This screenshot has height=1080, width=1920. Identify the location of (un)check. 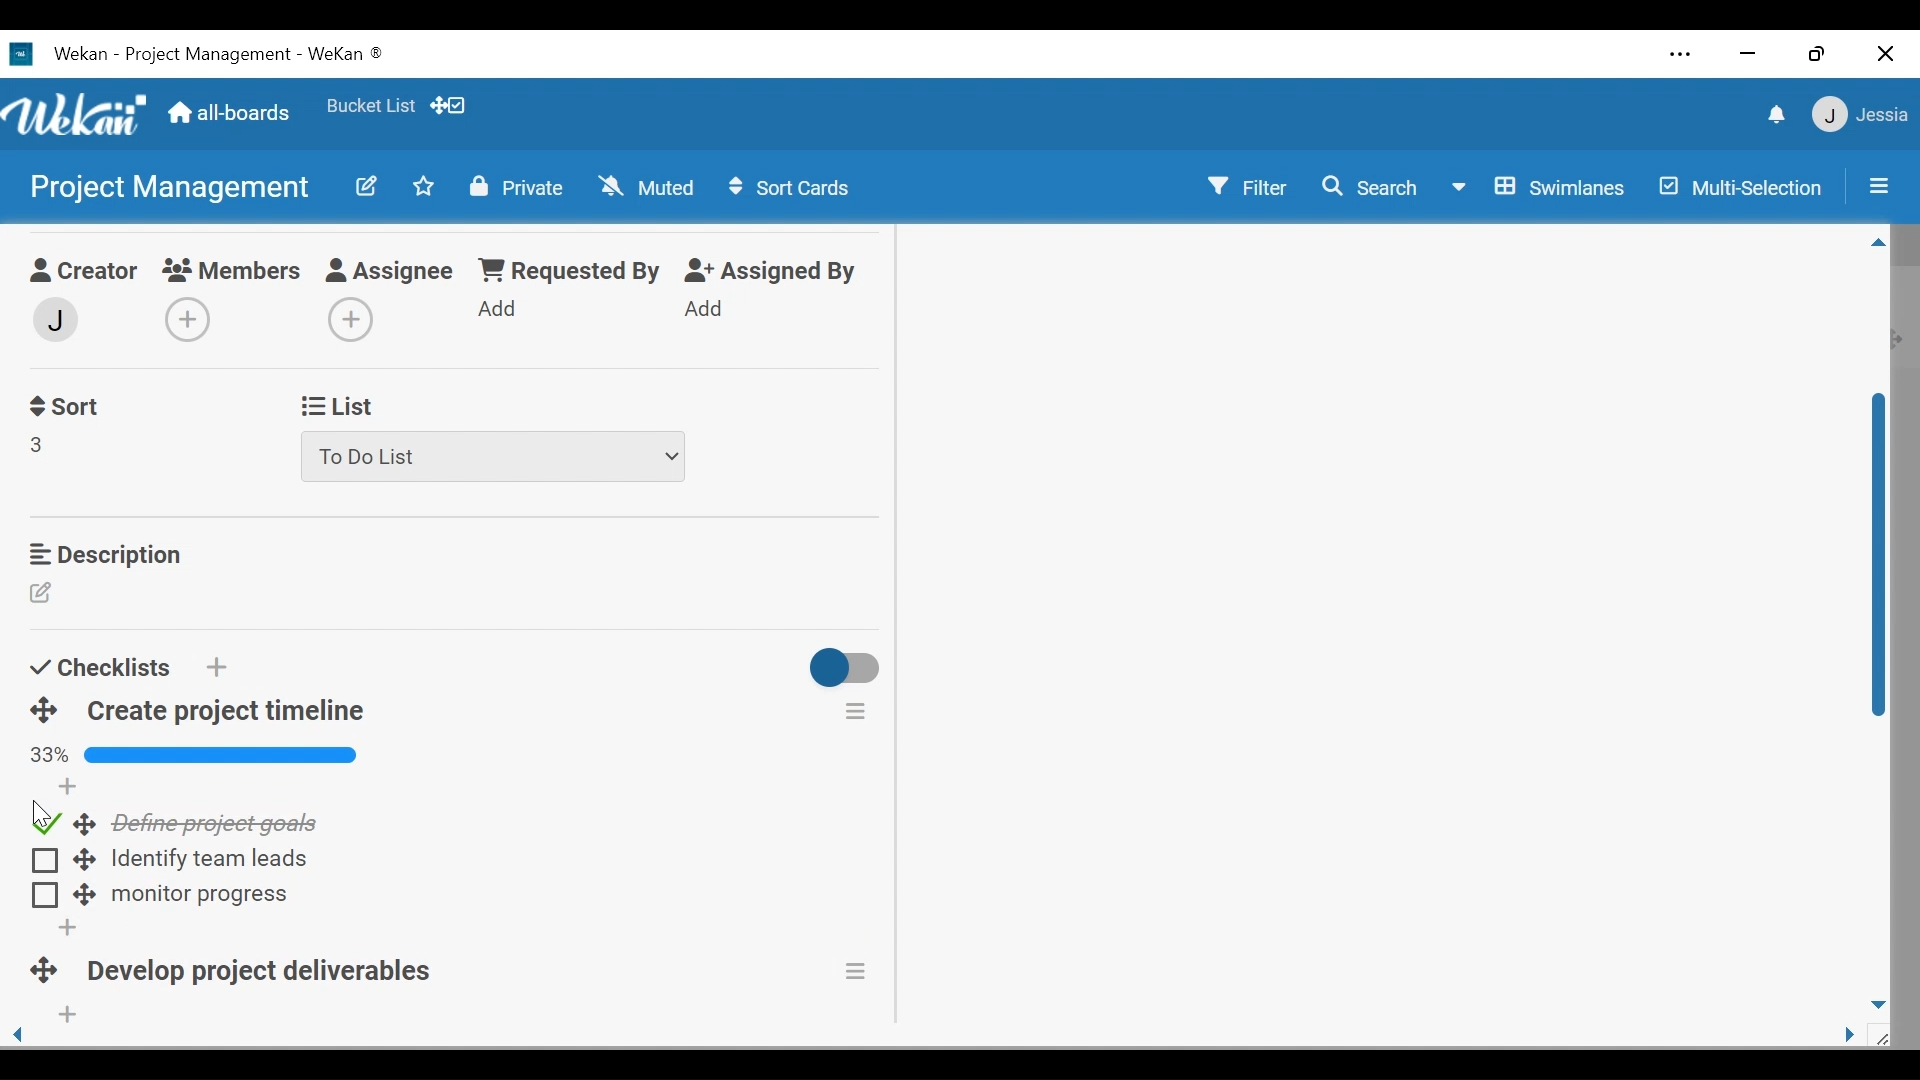
(41, 861).